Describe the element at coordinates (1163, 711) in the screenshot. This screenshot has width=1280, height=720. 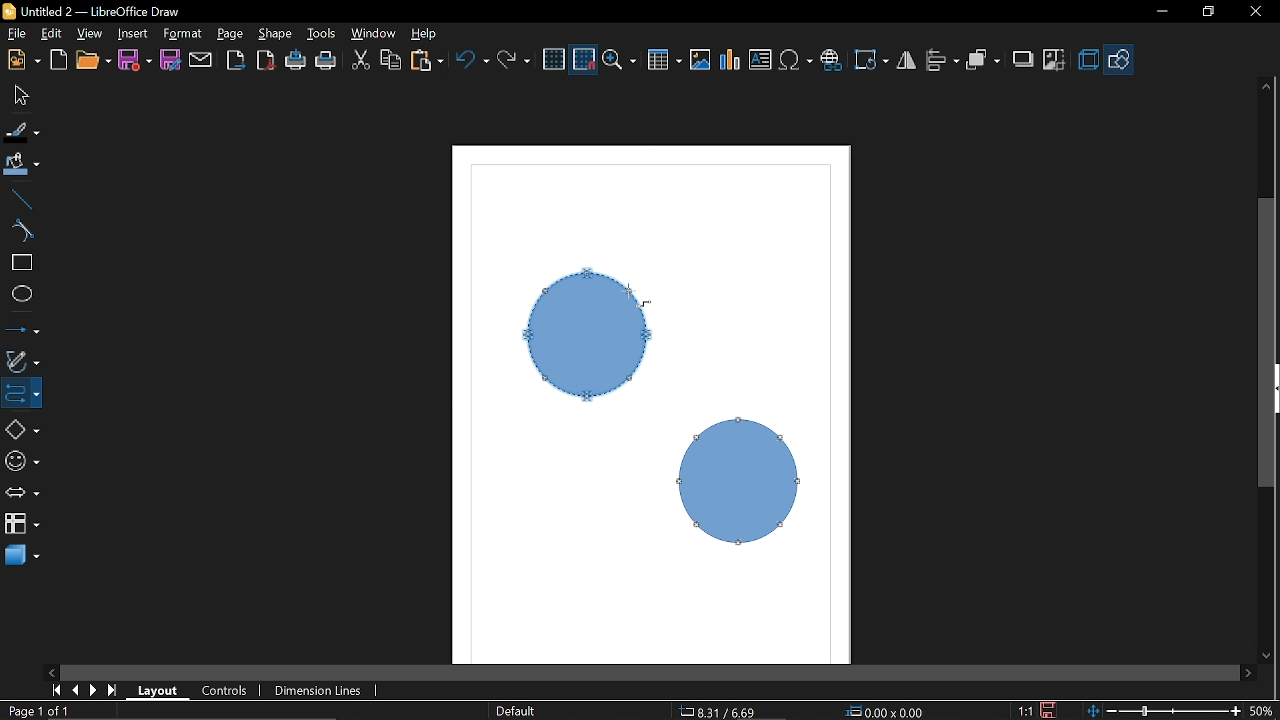
I see `Zoom chnage` at that location.